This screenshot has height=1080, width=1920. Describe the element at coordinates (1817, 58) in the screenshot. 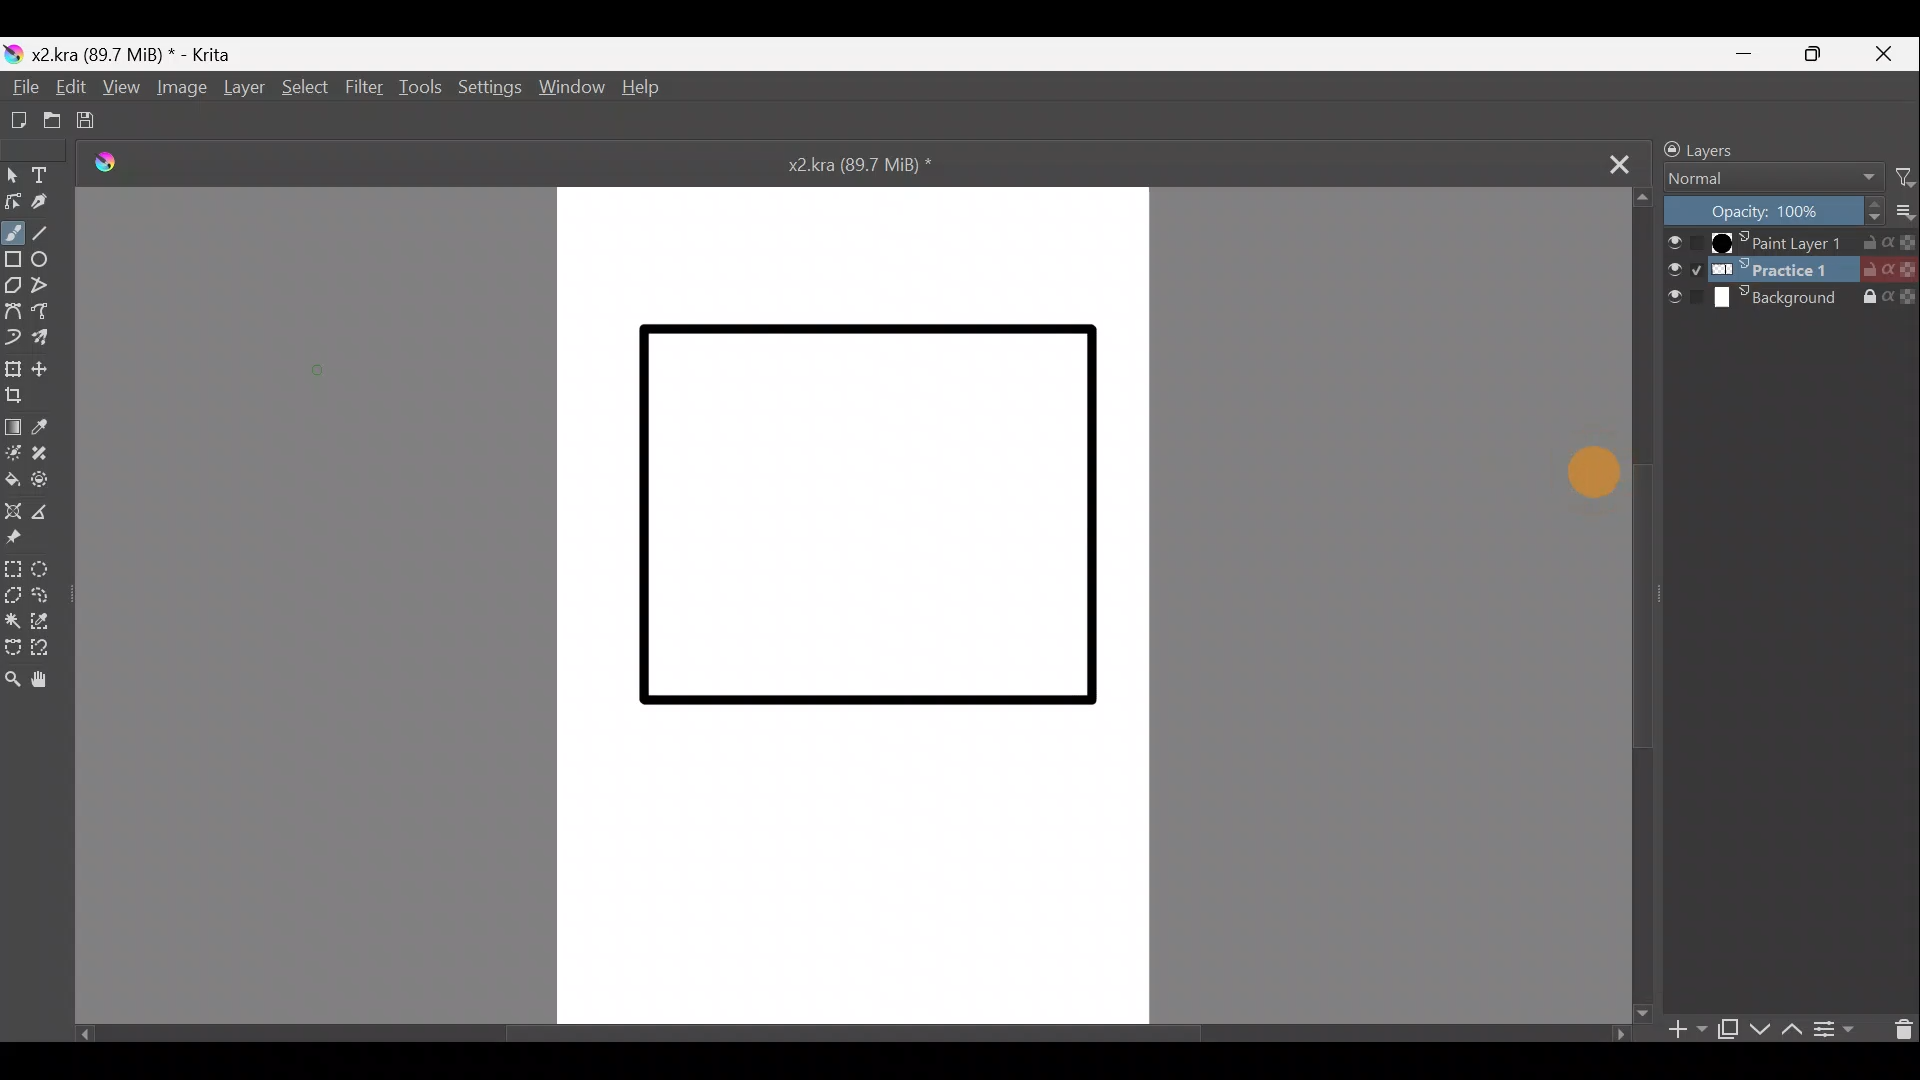

I see `Maximise` at that location.